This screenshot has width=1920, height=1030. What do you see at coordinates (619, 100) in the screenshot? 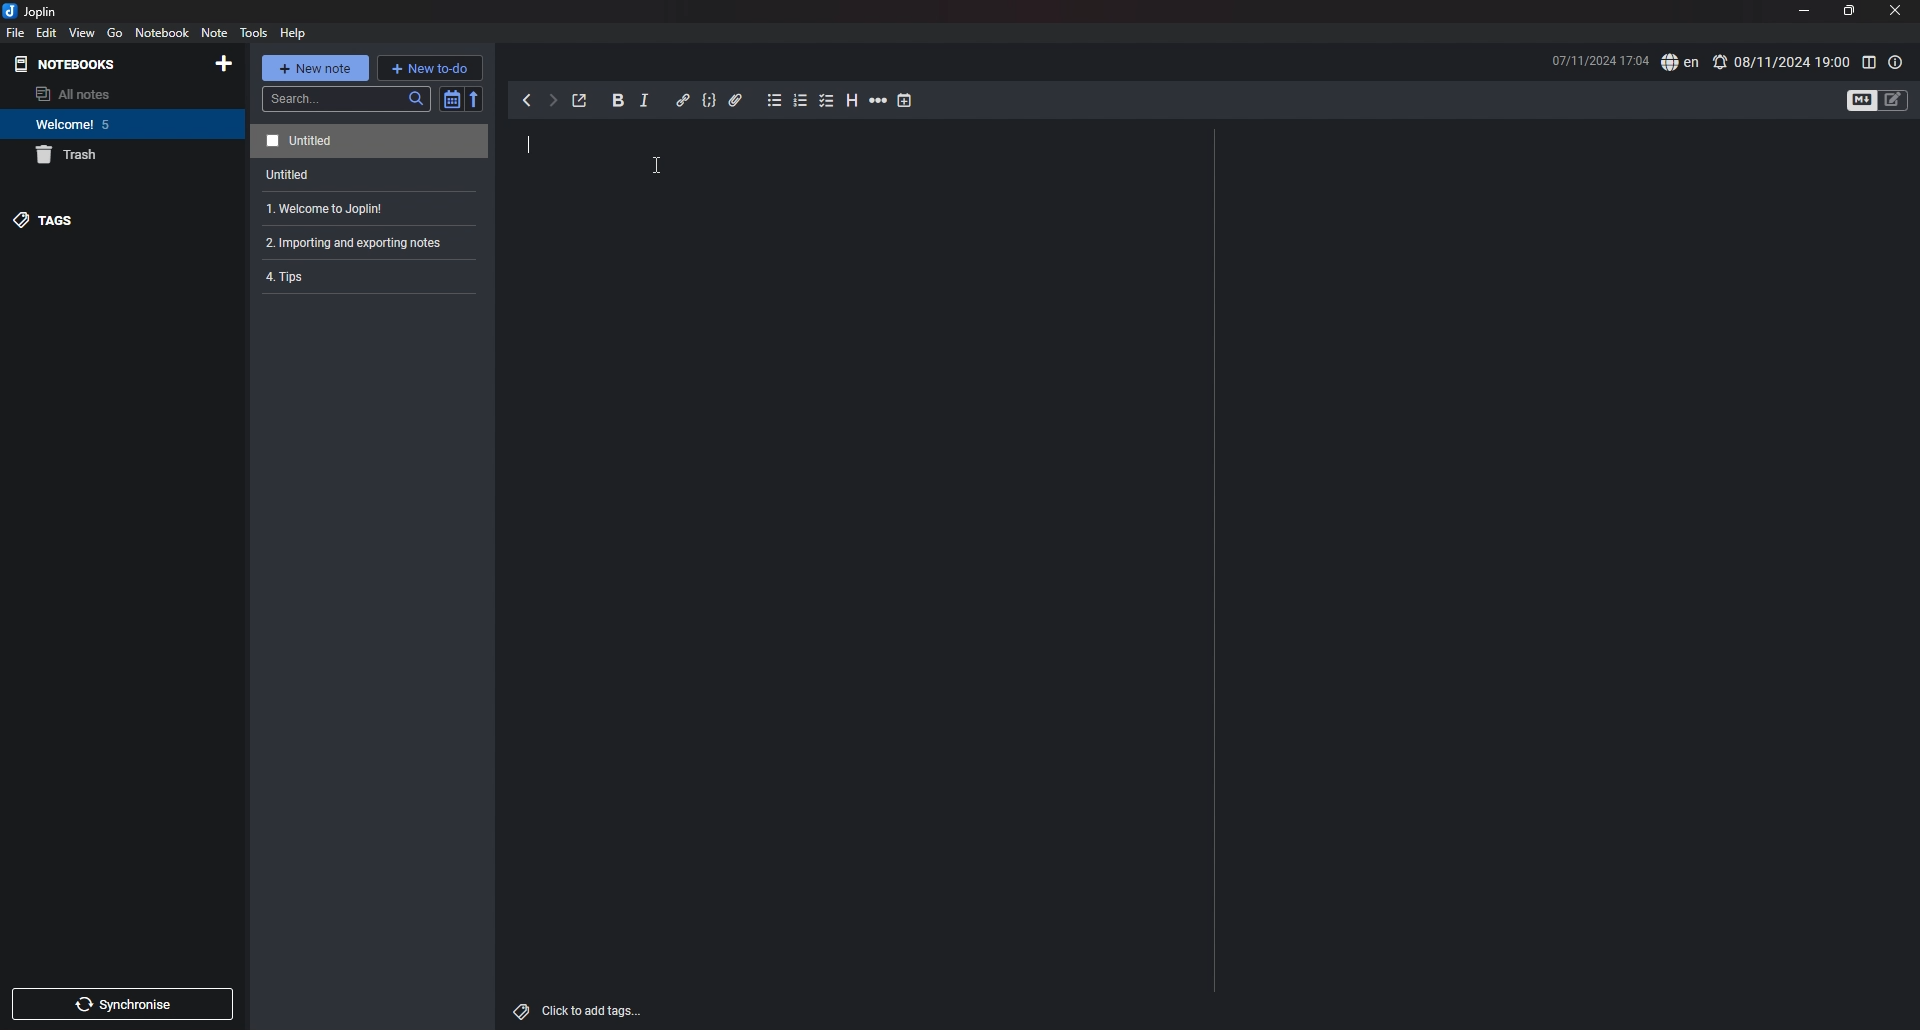
I see `bold` at bounding box center [619, 100].